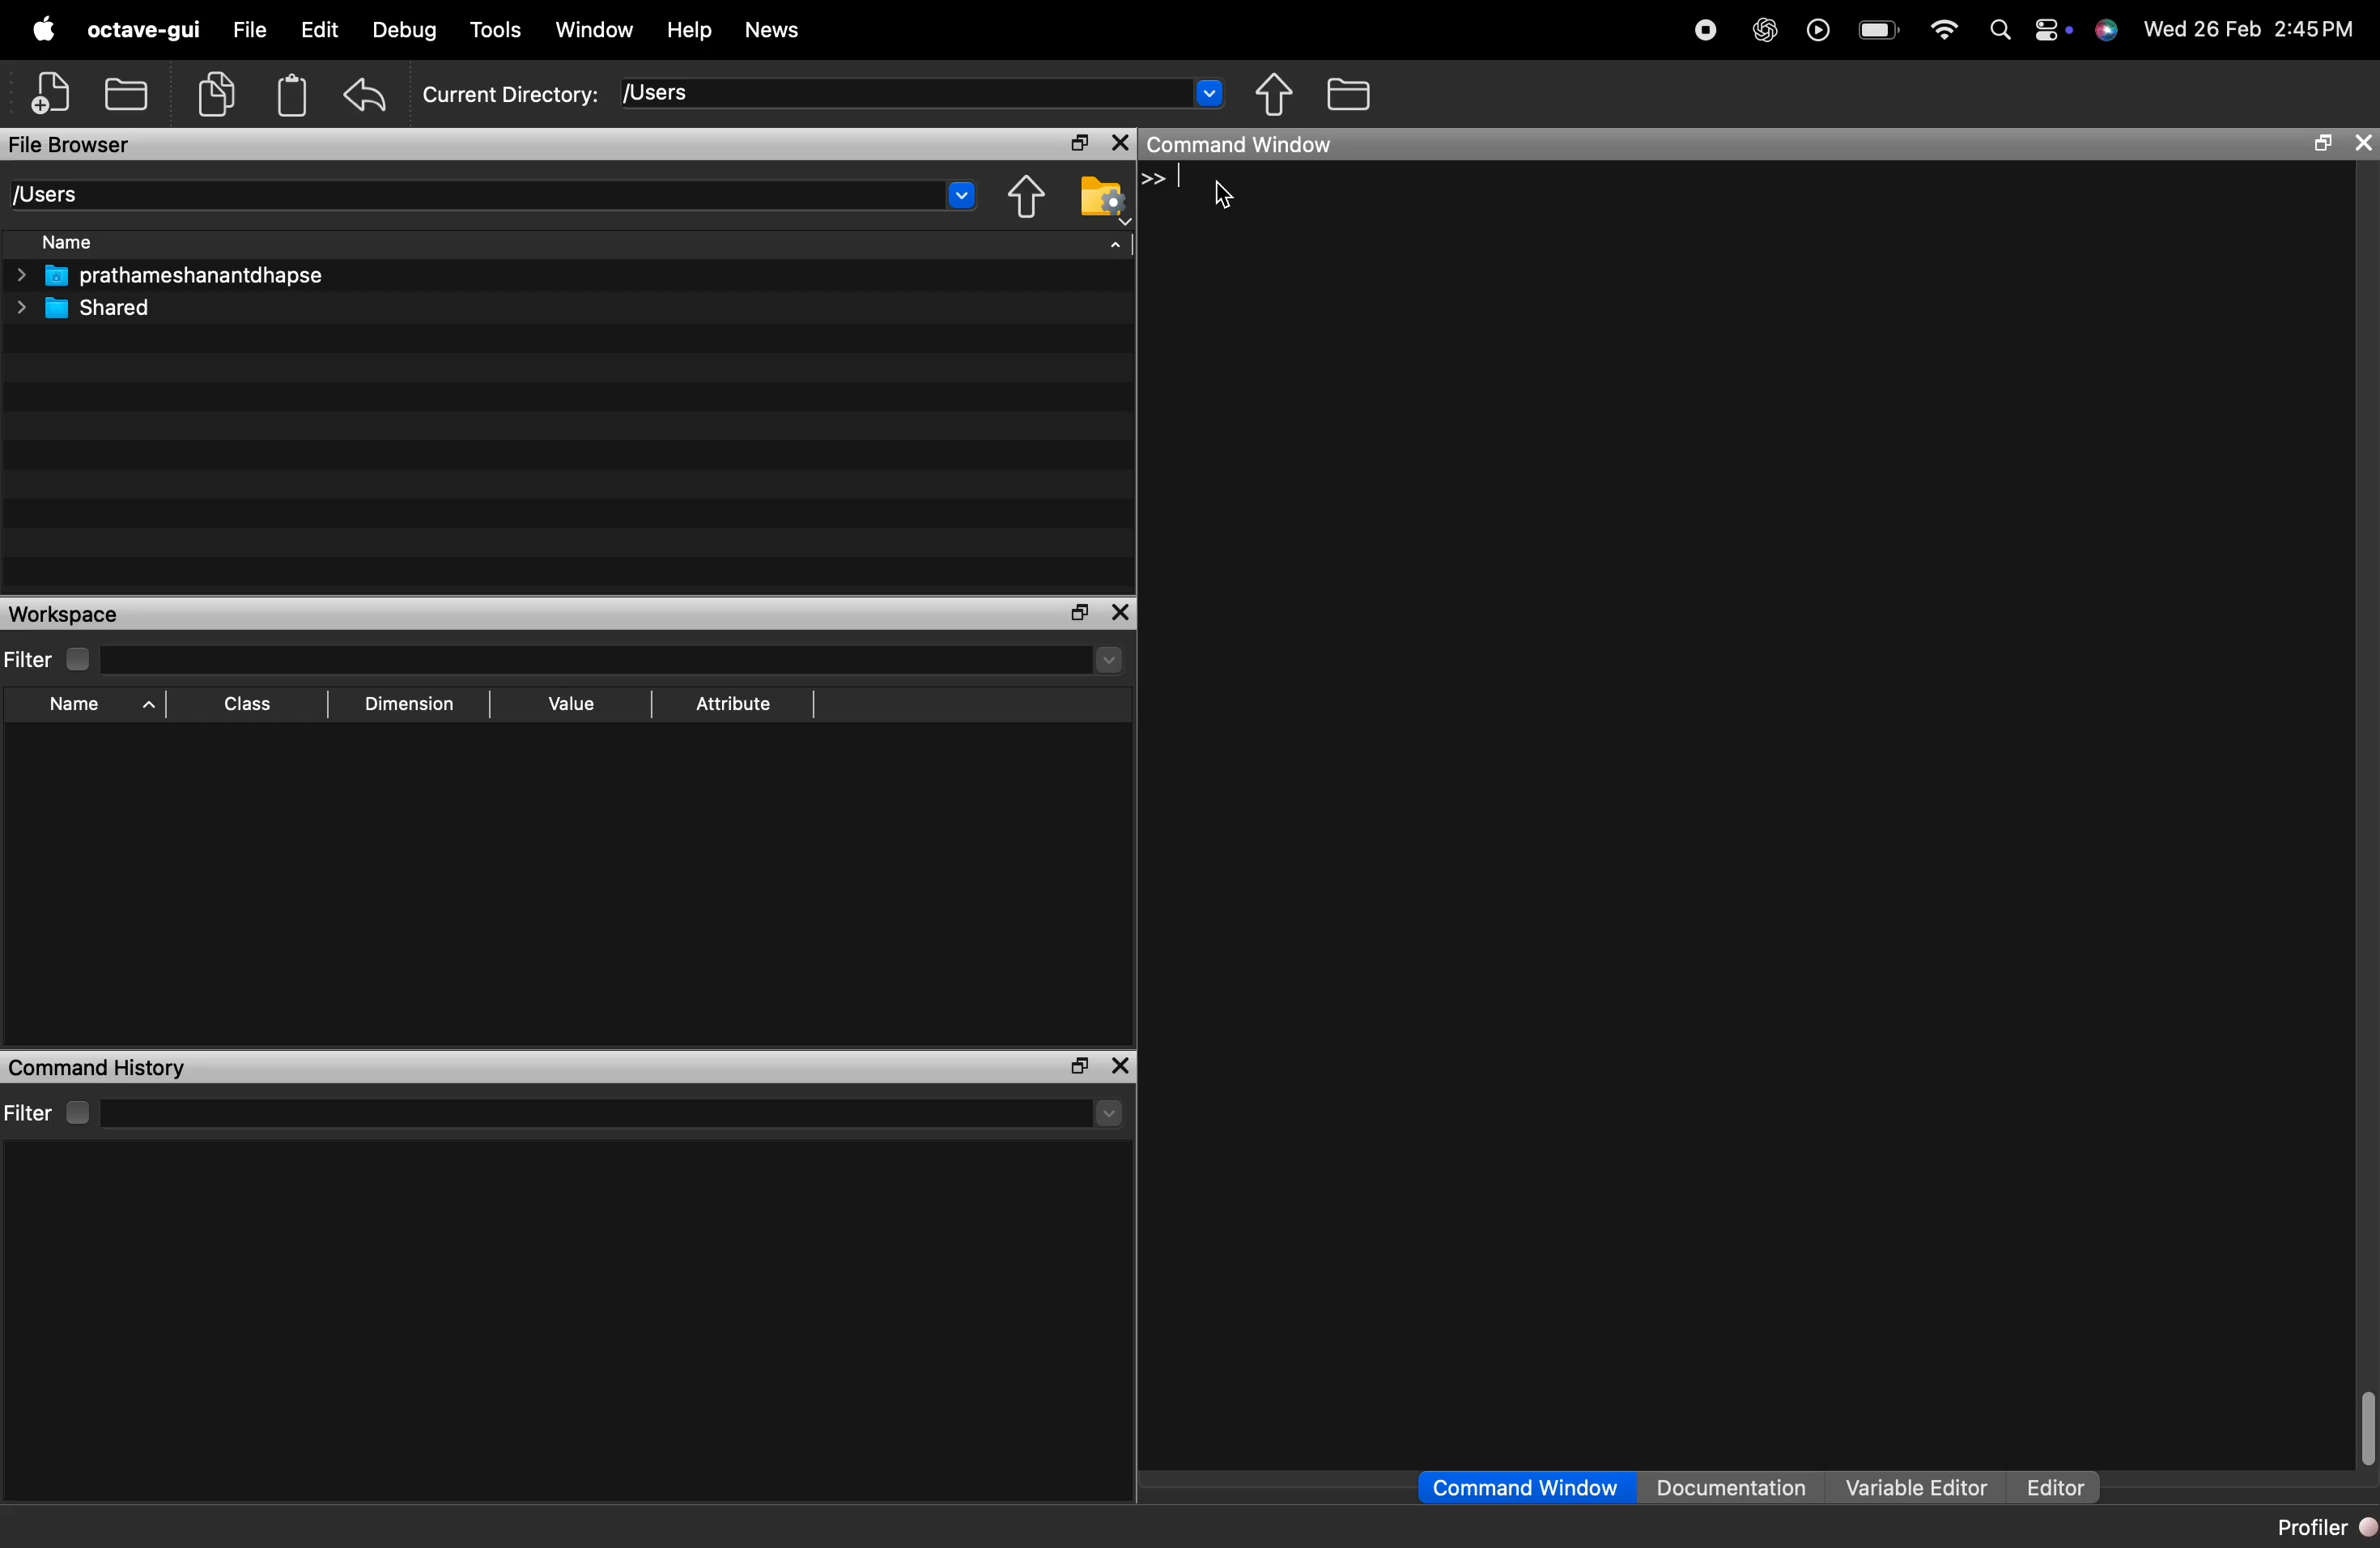  I want to click on Dimension, so click(415, 704).